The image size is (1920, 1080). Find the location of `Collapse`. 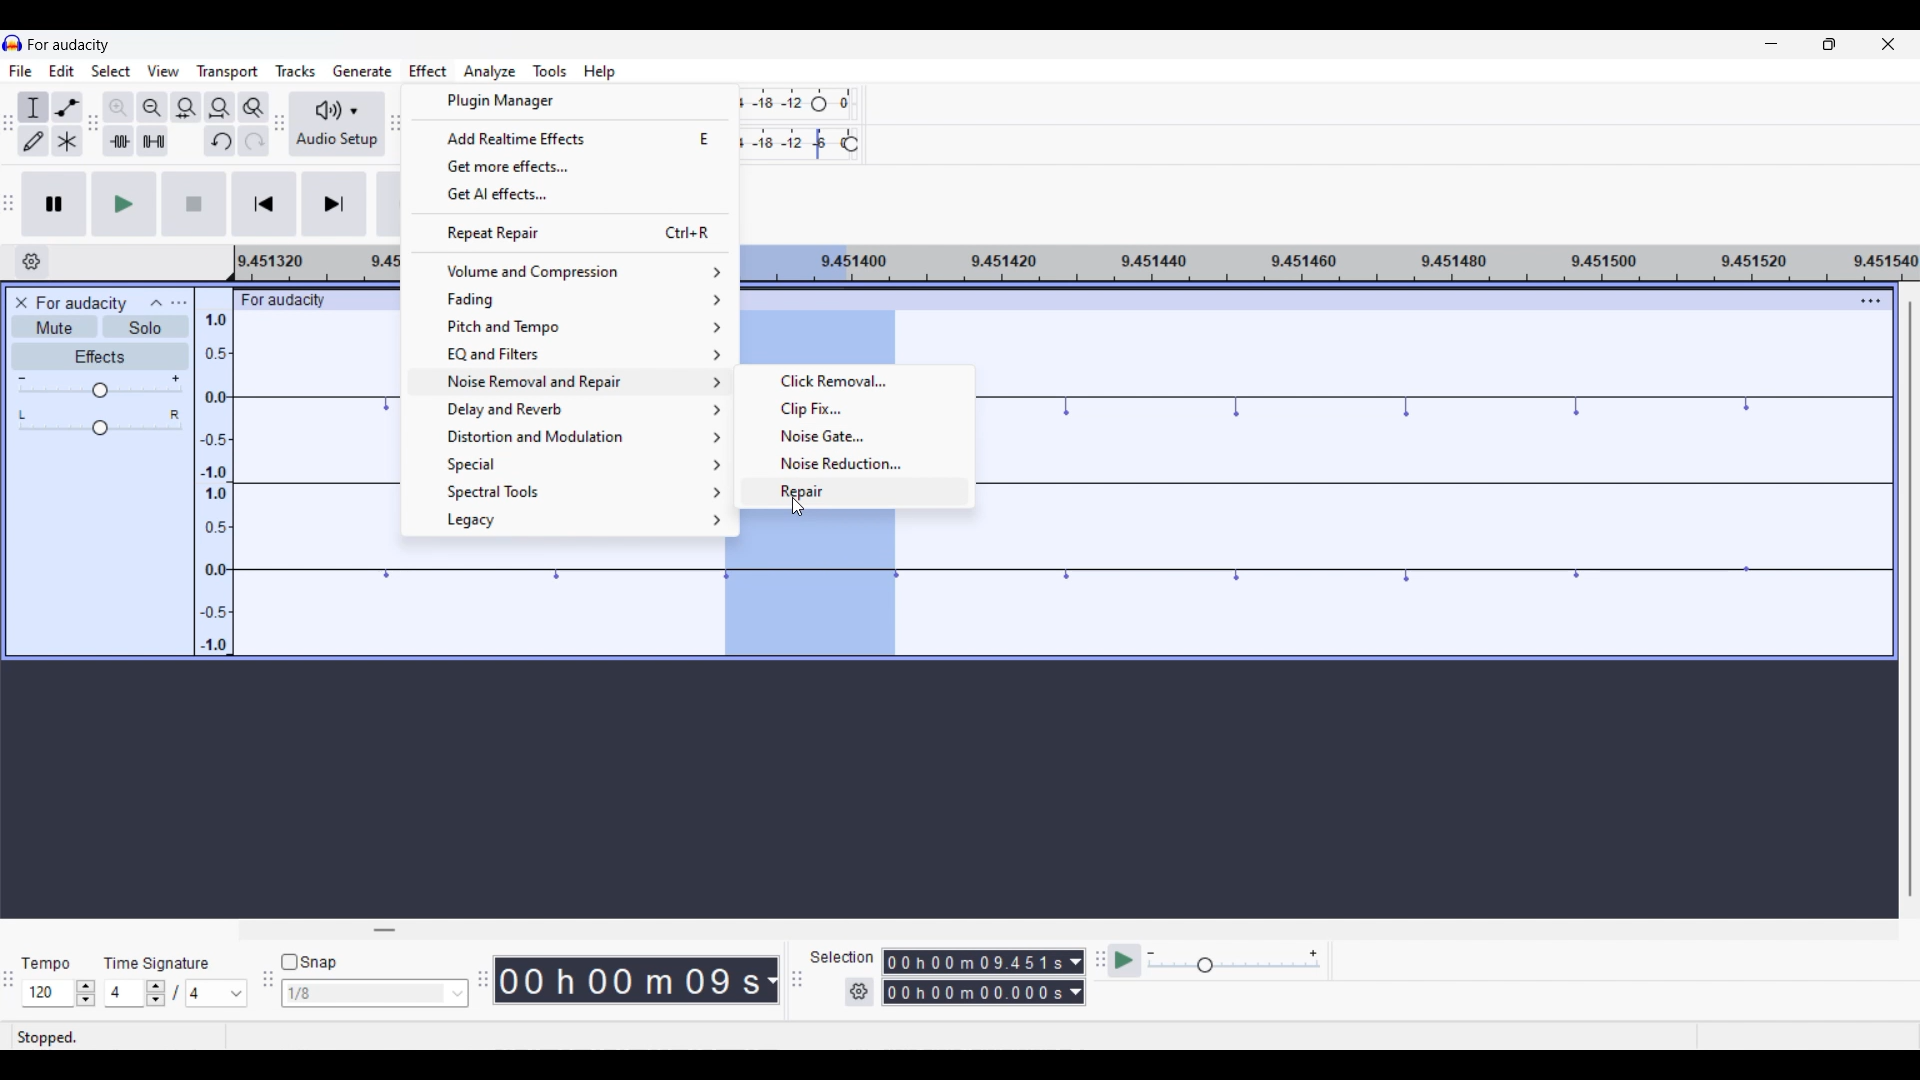

Collapse is located at coordinates (157, 303).